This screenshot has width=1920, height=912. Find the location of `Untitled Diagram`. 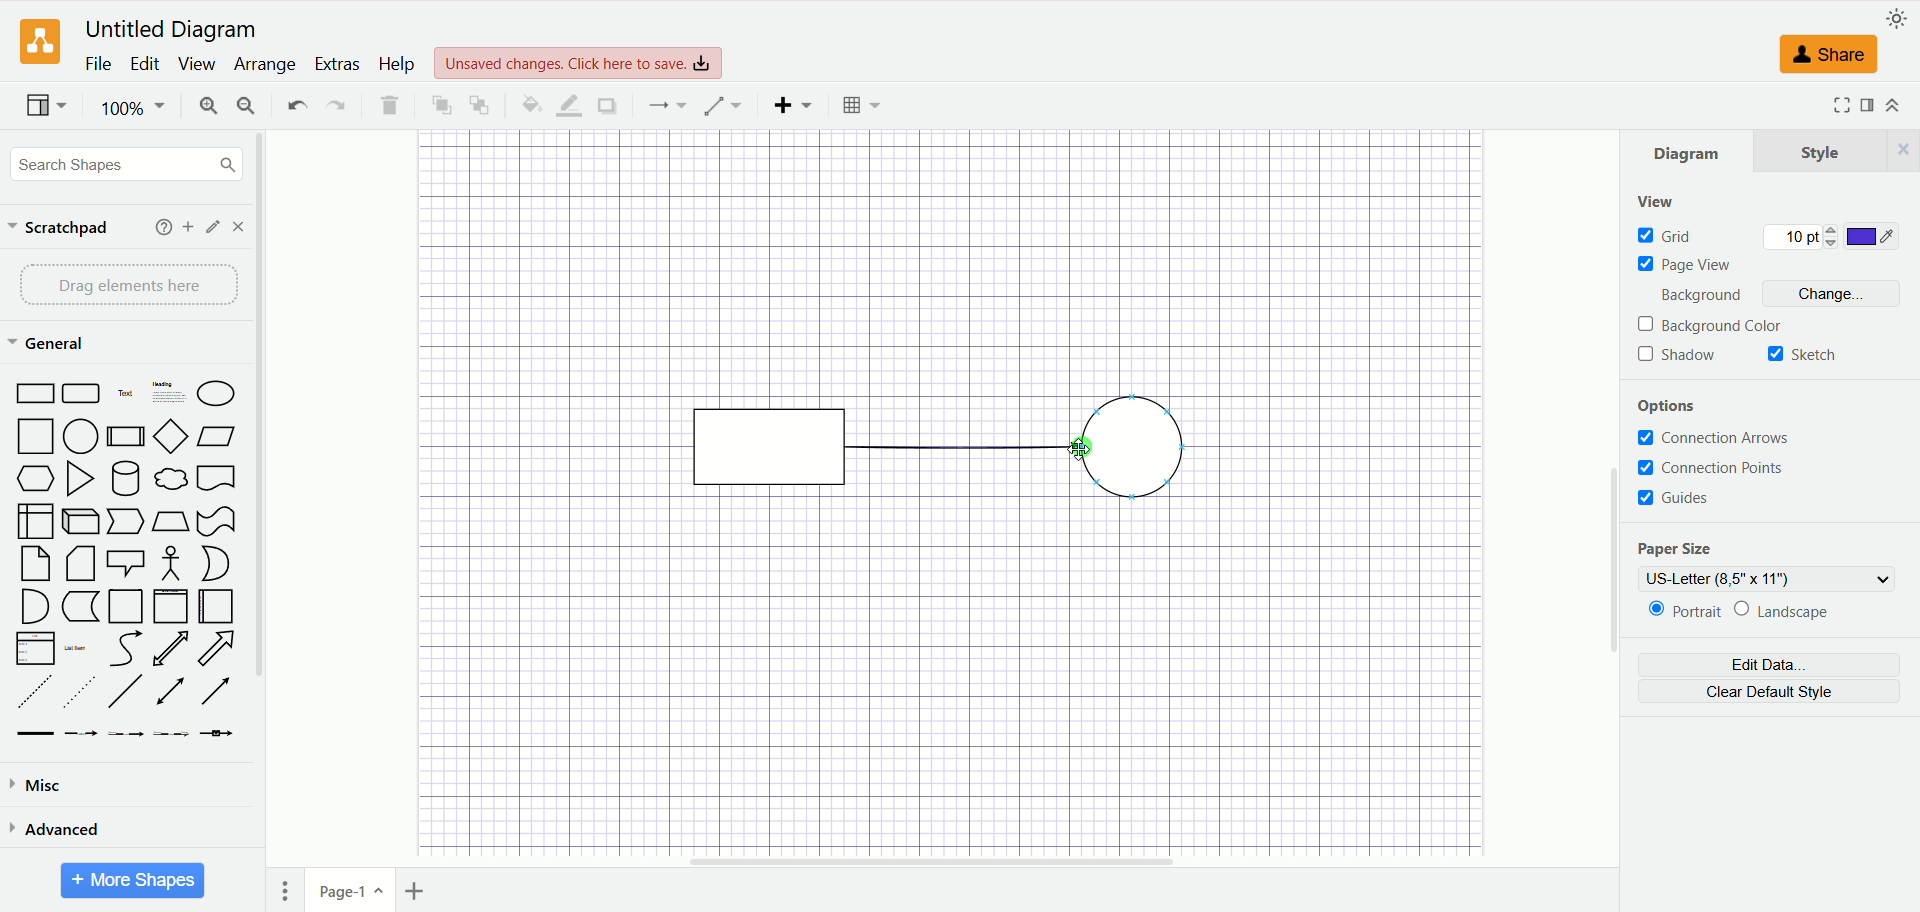

Untitled Diagram is located at coordinates (172, 31).